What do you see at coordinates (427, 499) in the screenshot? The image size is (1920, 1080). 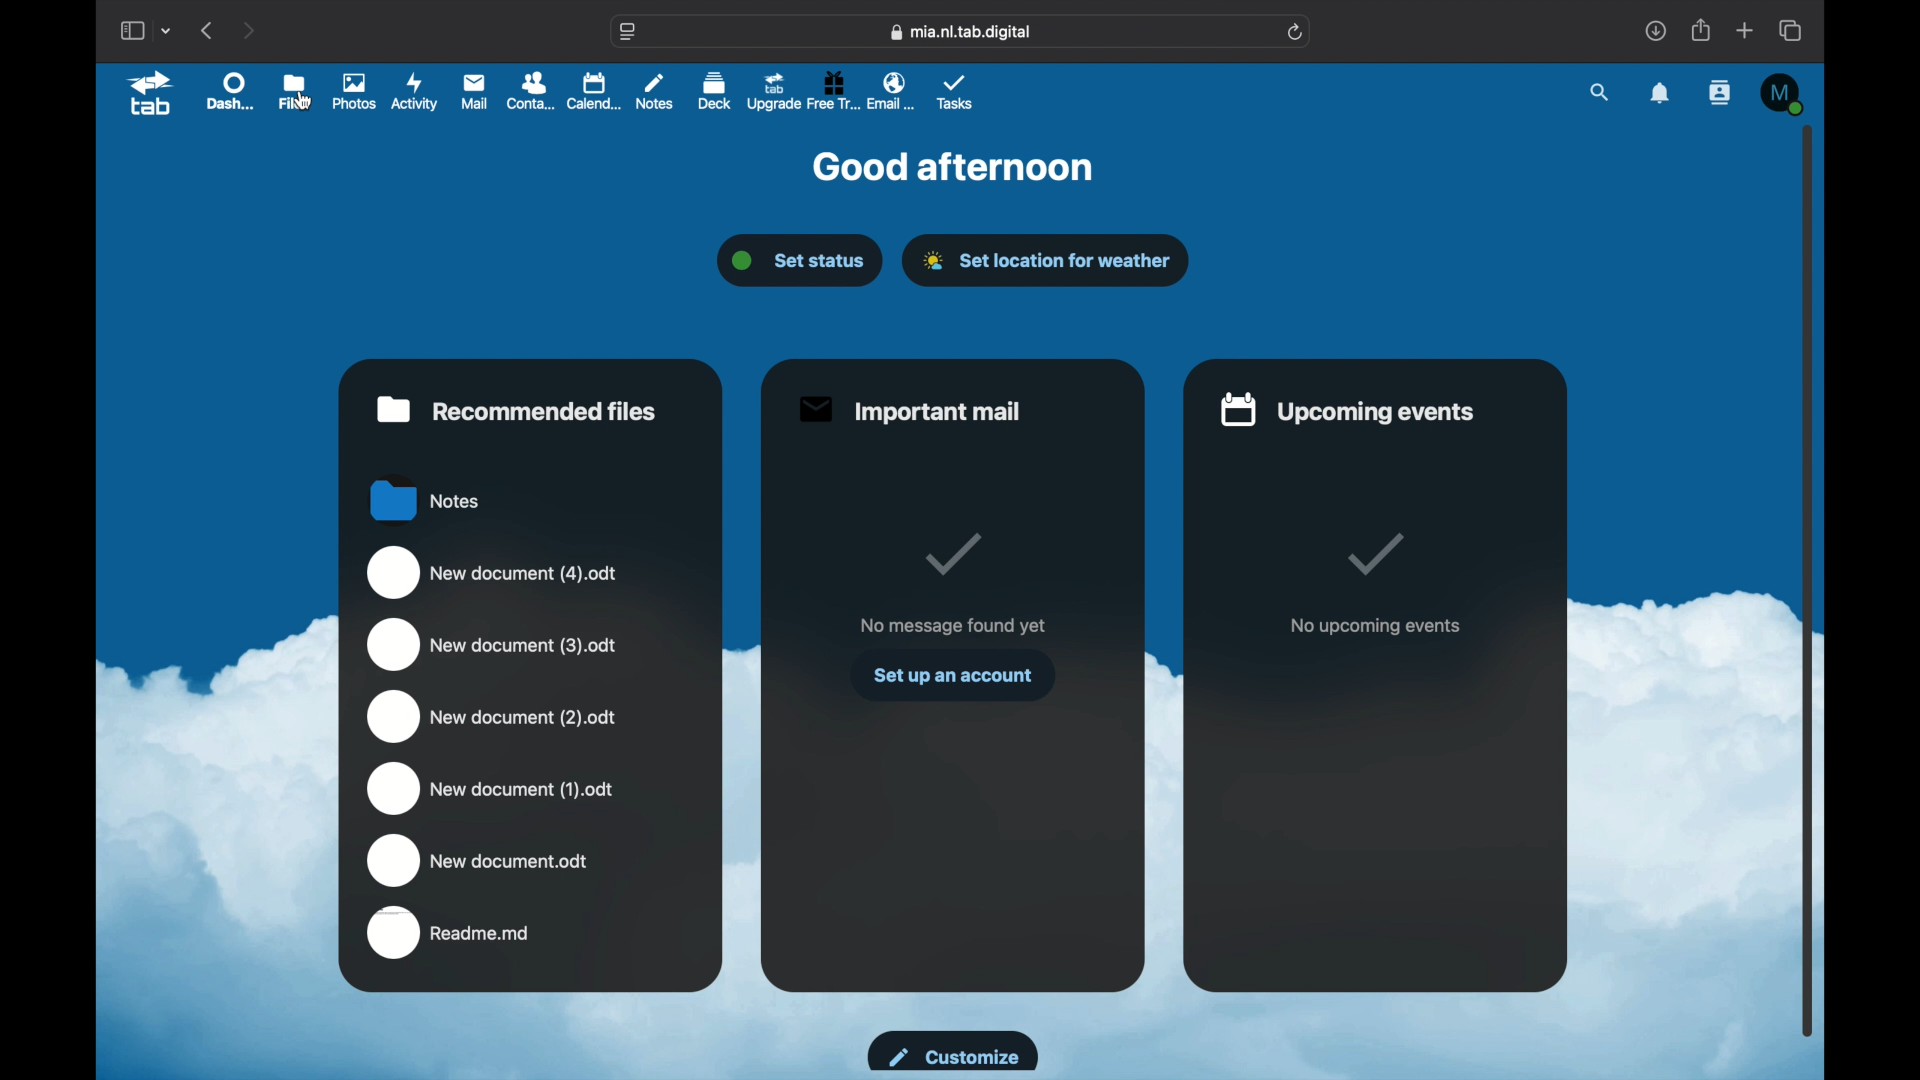 I see `notes` at bounding box center [427, 499].